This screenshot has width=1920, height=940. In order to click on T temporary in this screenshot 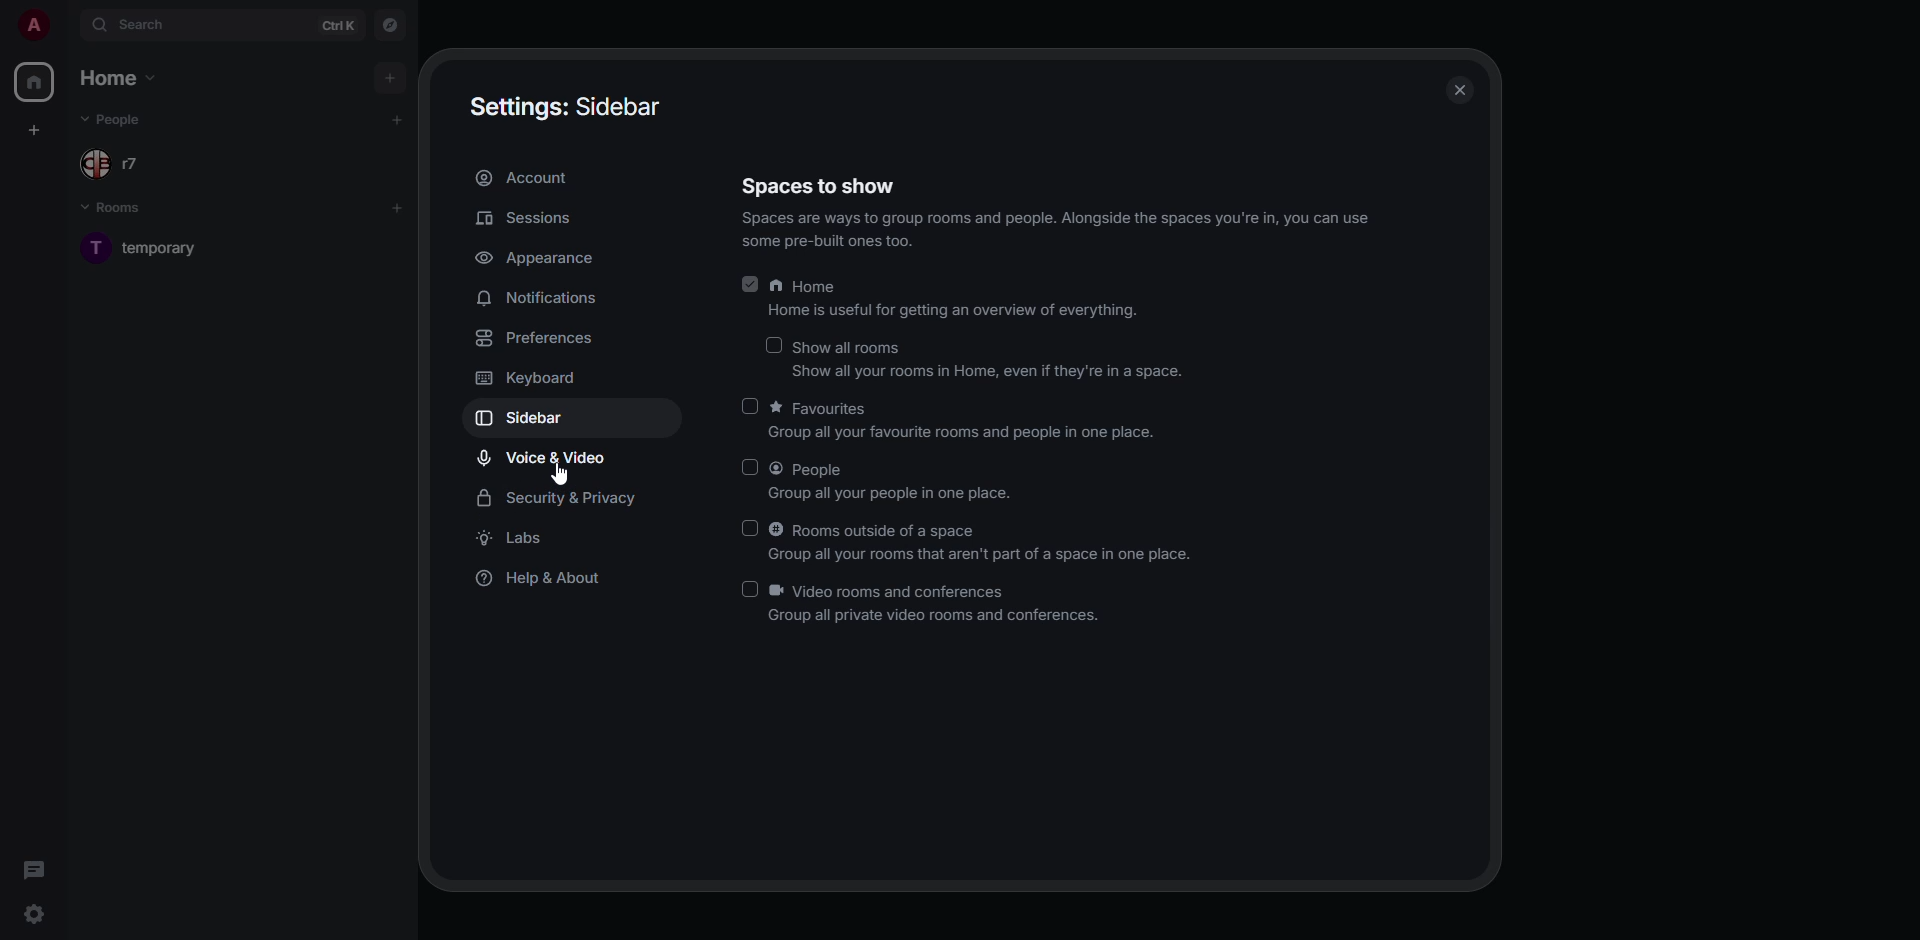, I will do `click(148, 252)`.